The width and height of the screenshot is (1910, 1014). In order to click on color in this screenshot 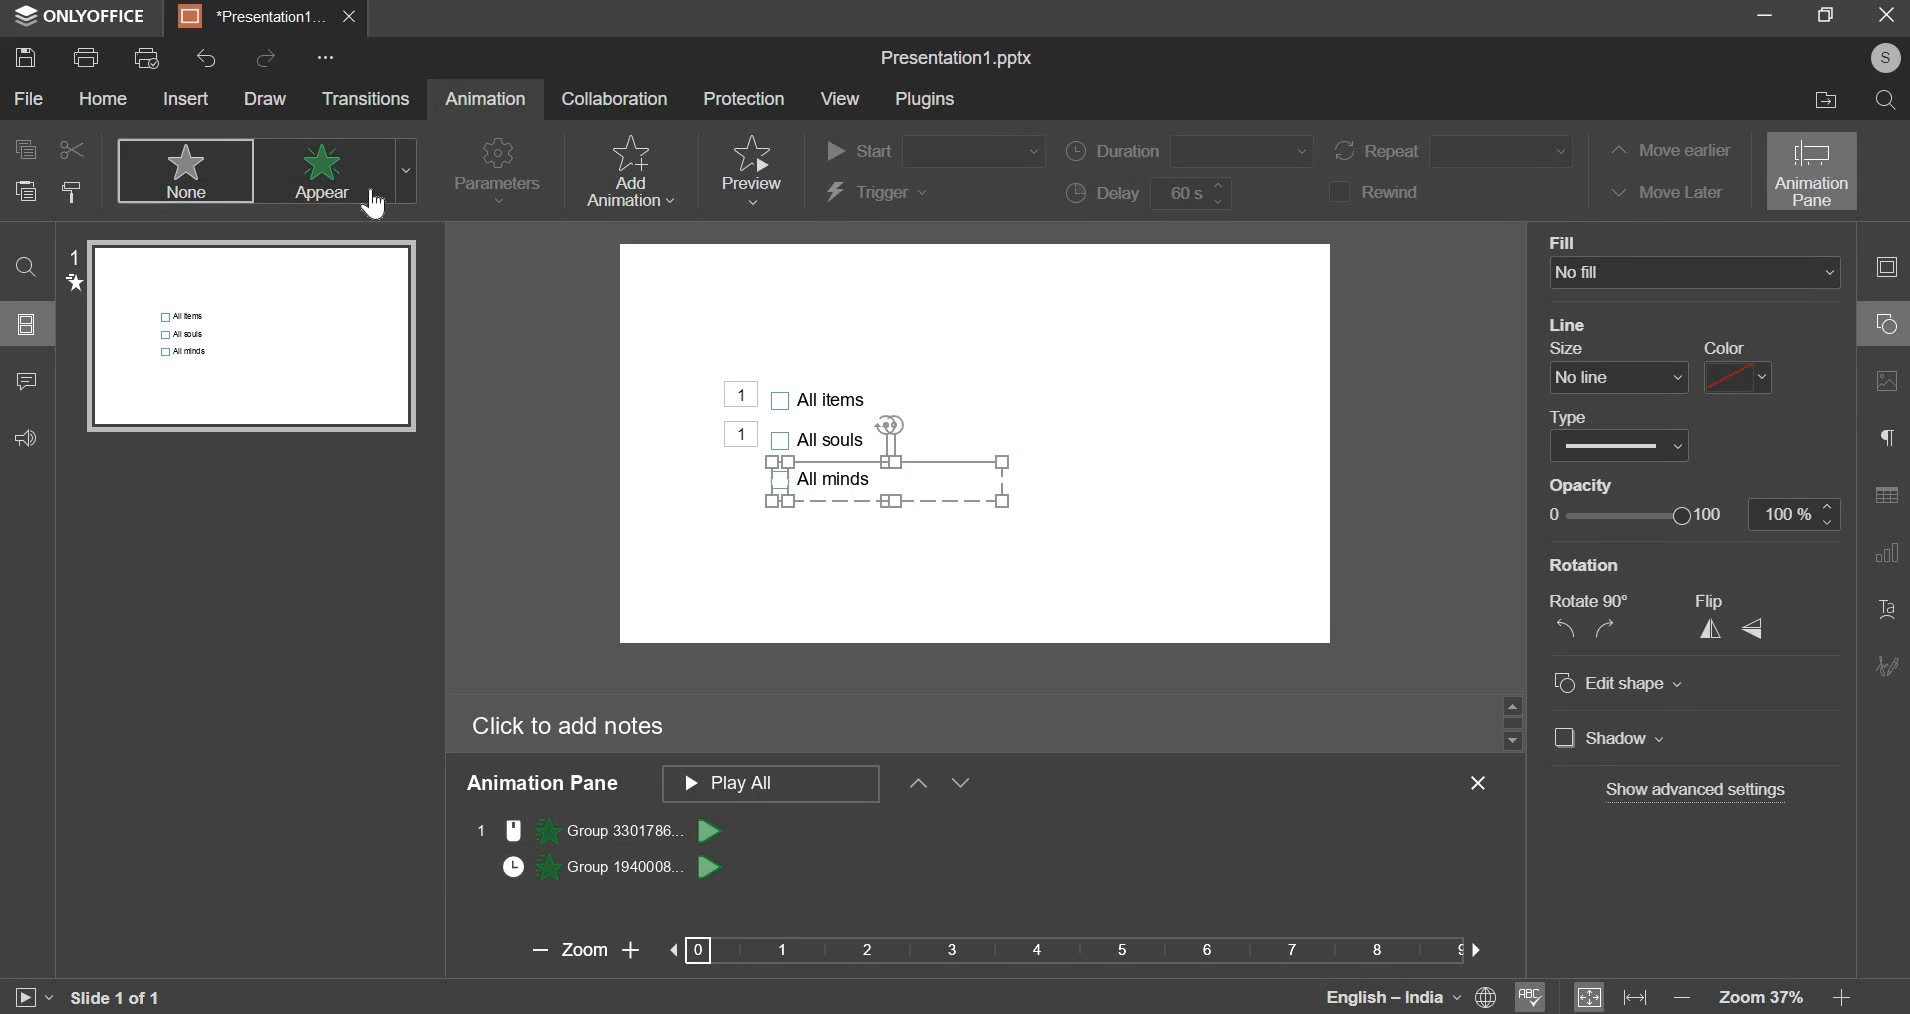, I will do `click(1736, 376)`.